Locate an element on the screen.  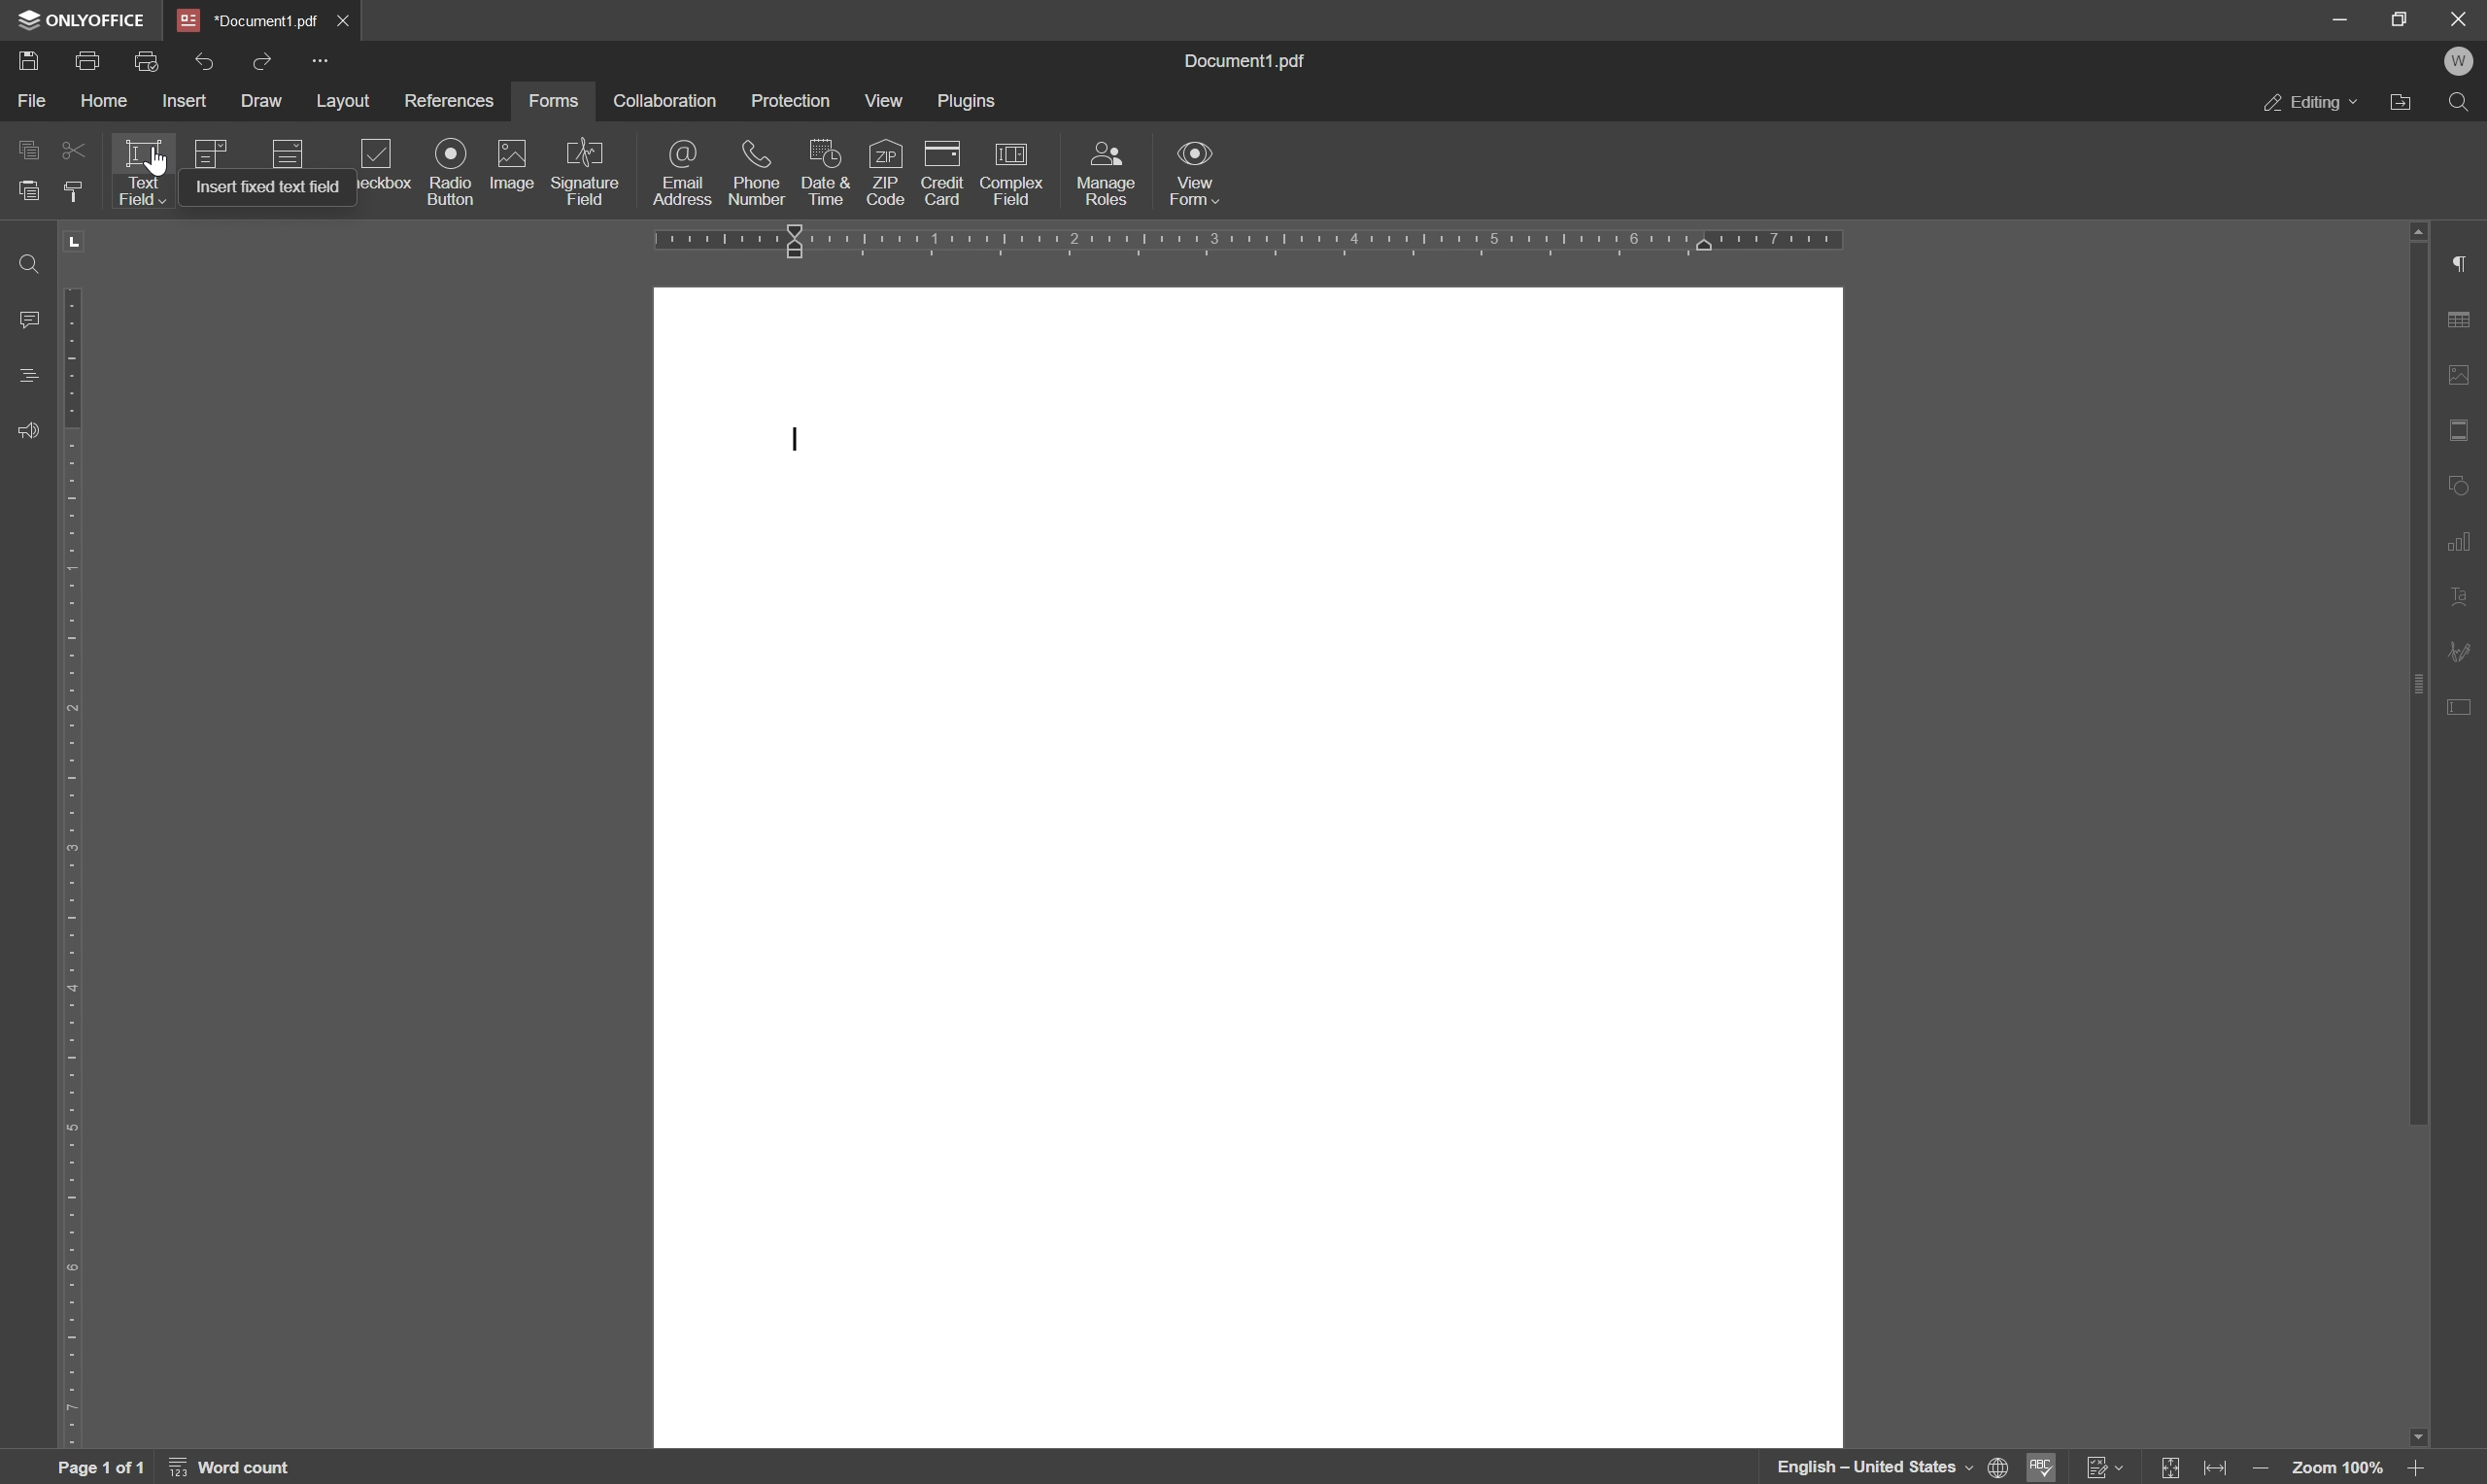
home is located at coordinates (112, 104).